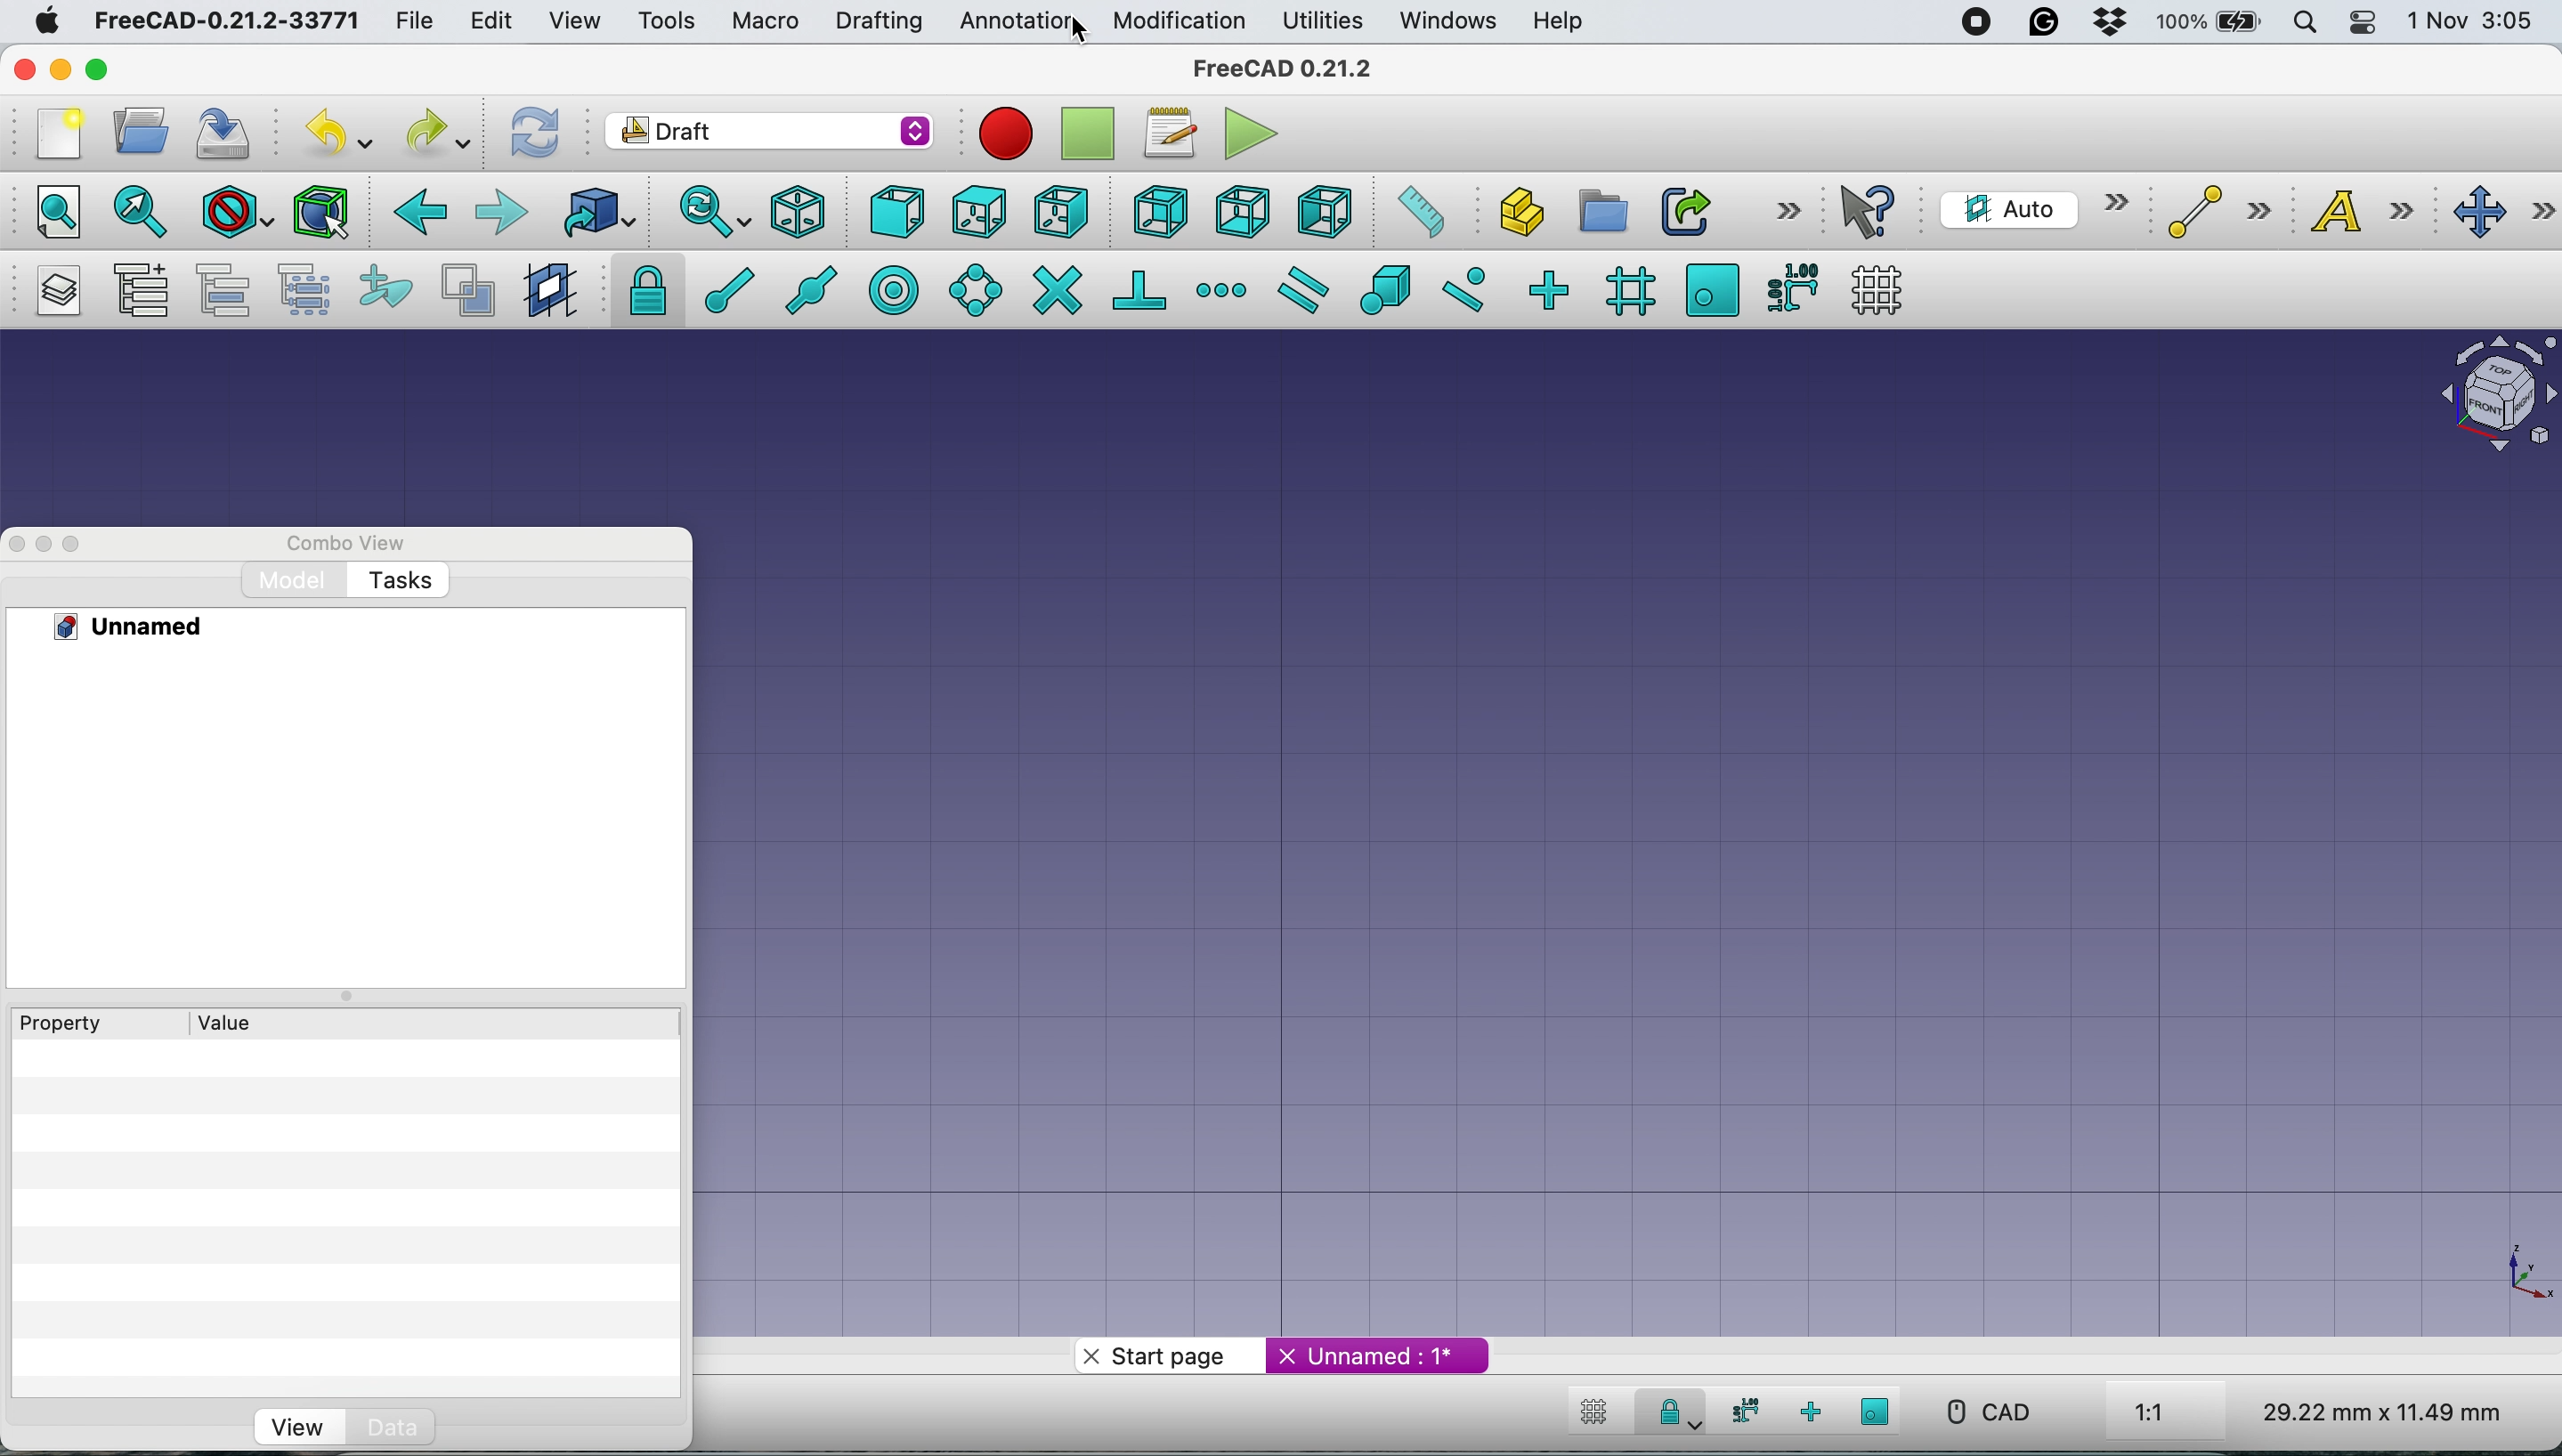 The height and width of the screenshot is (1456, 2562). Describe the element at coordinates (1222, 290) in the screenshot. I see `snap extension` at that location.